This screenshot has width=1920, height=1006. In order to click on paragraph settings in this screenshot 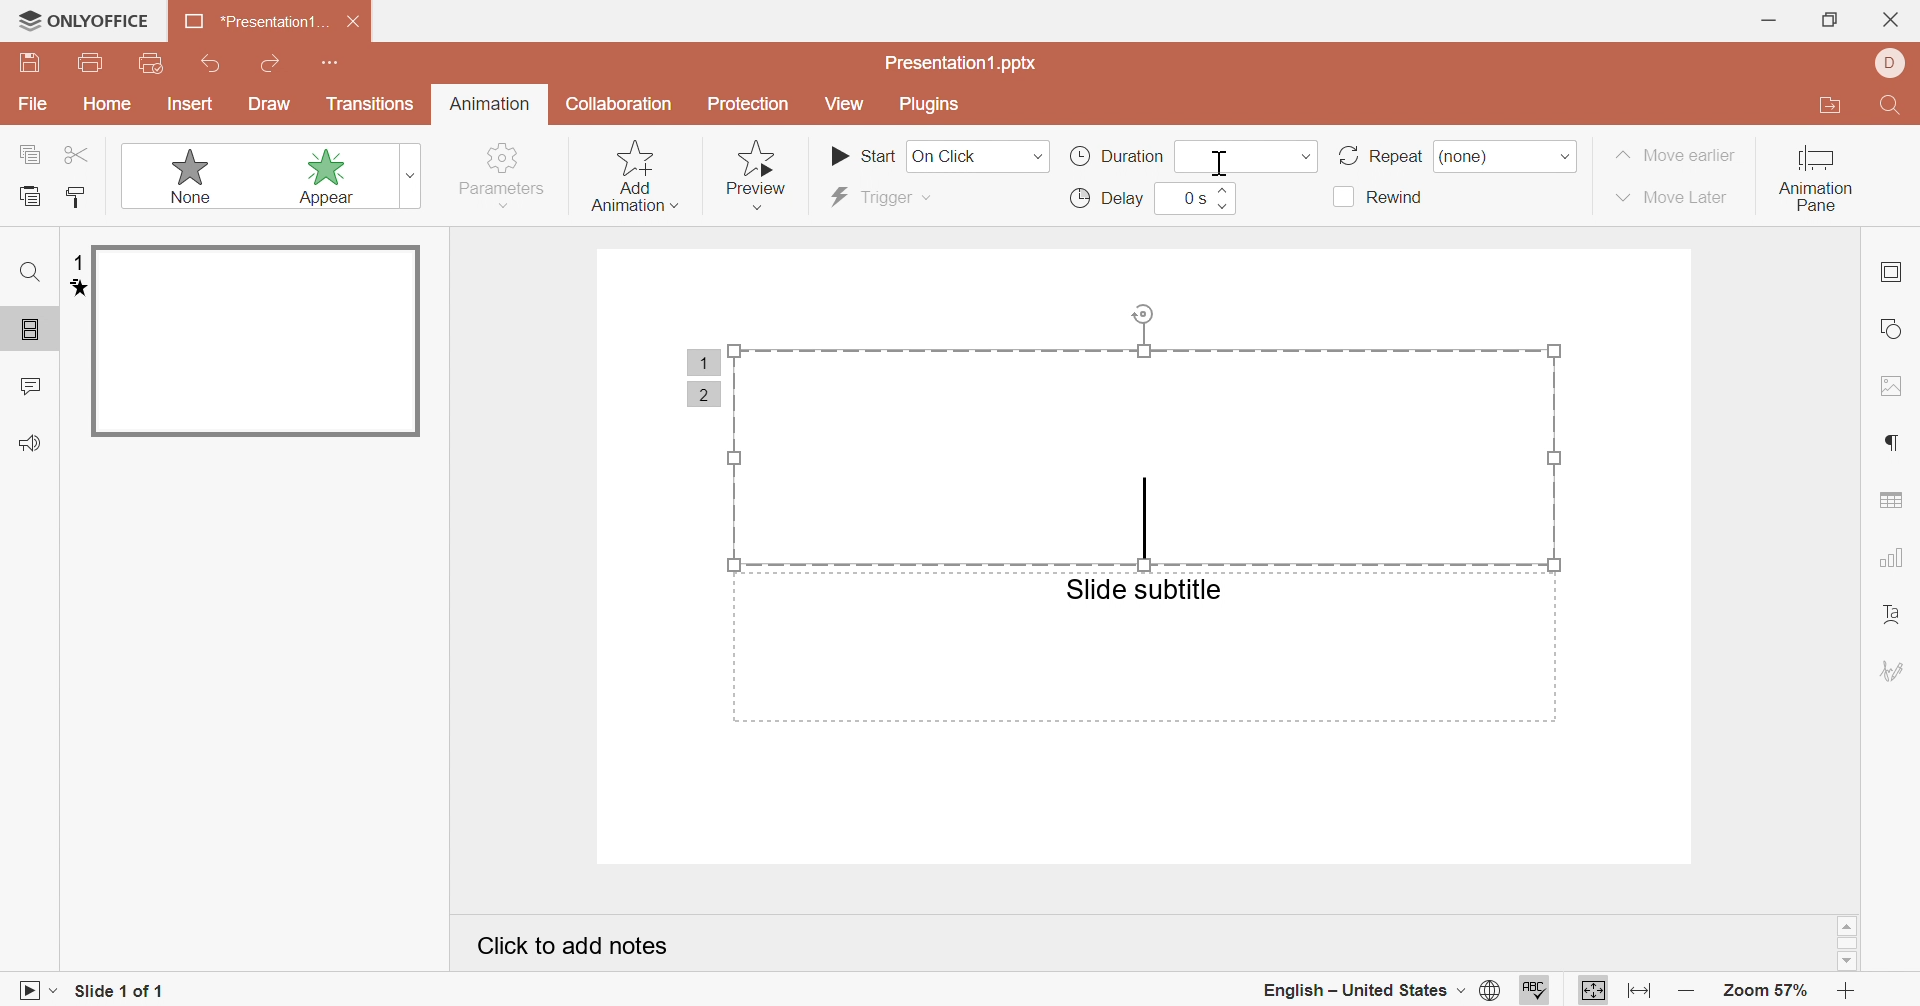, I will do `click(1888, 443)`.